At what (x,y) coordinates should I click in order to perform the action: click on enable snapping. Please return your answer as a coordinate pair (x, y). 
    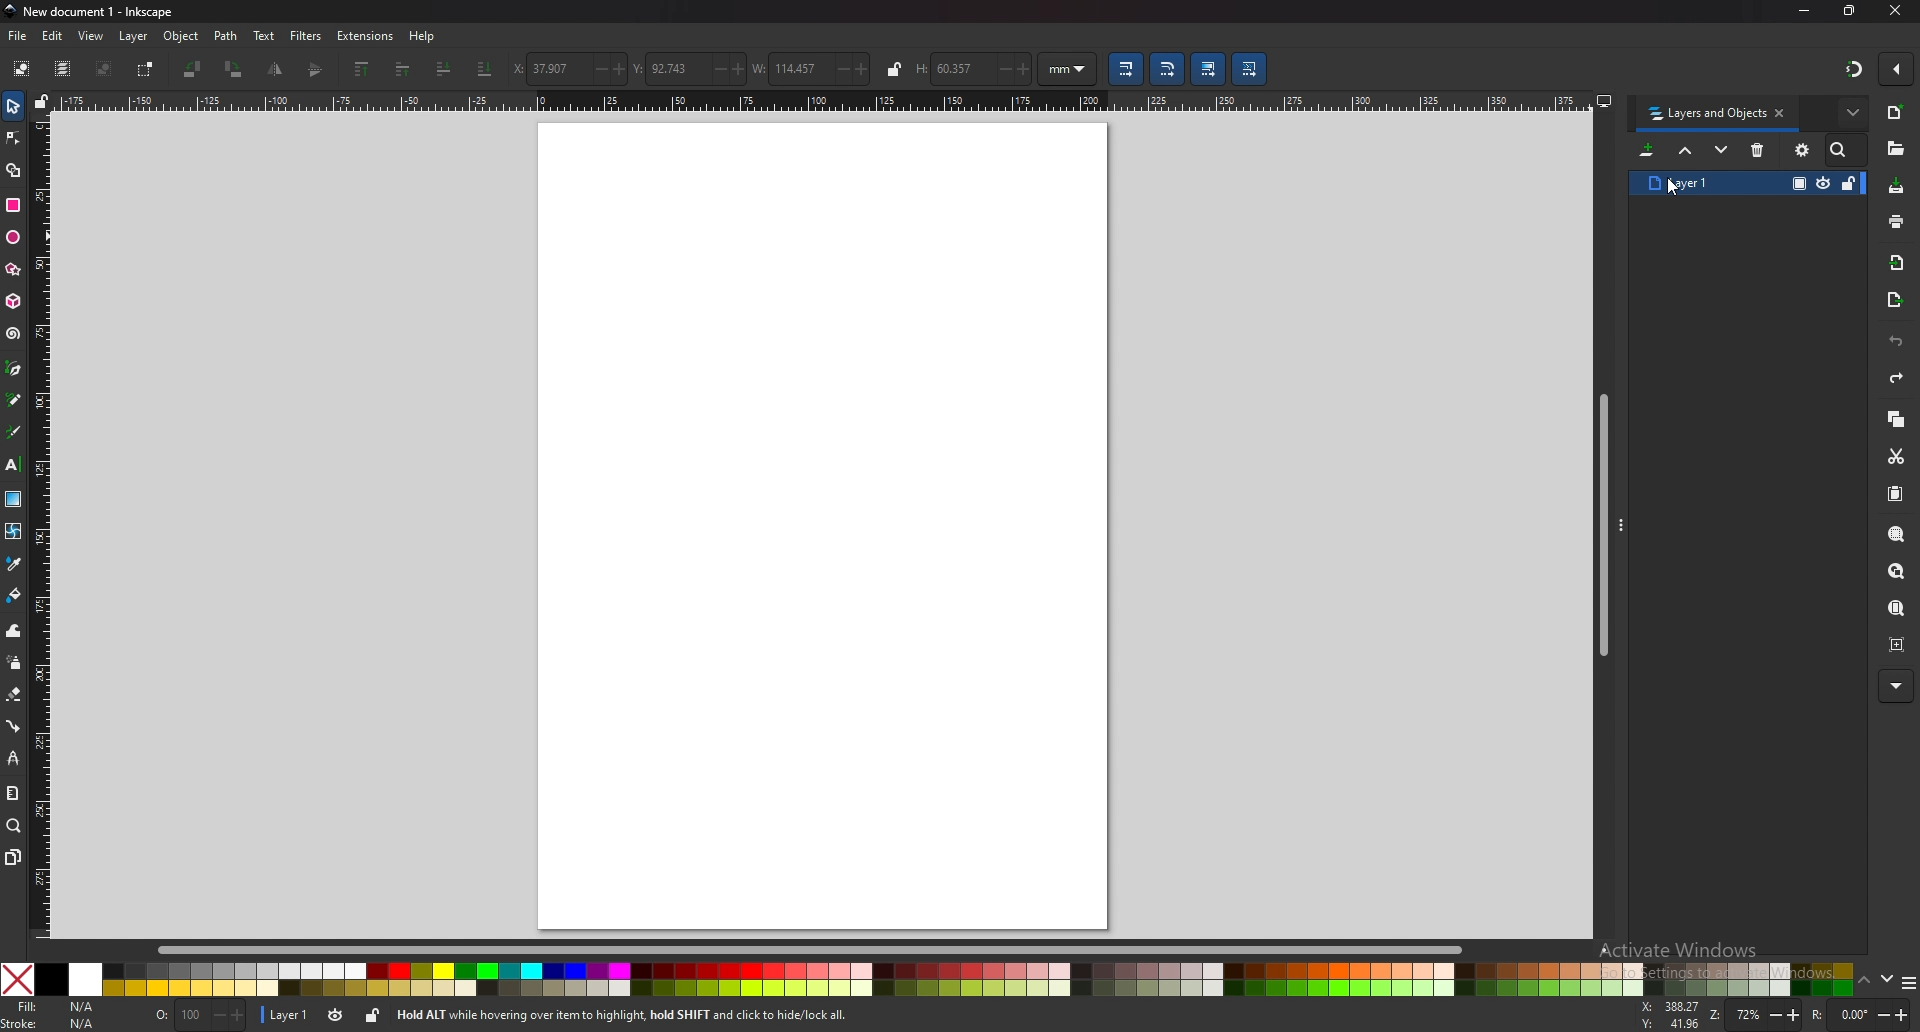
    Looking at the image, I should click on (1897, 68).